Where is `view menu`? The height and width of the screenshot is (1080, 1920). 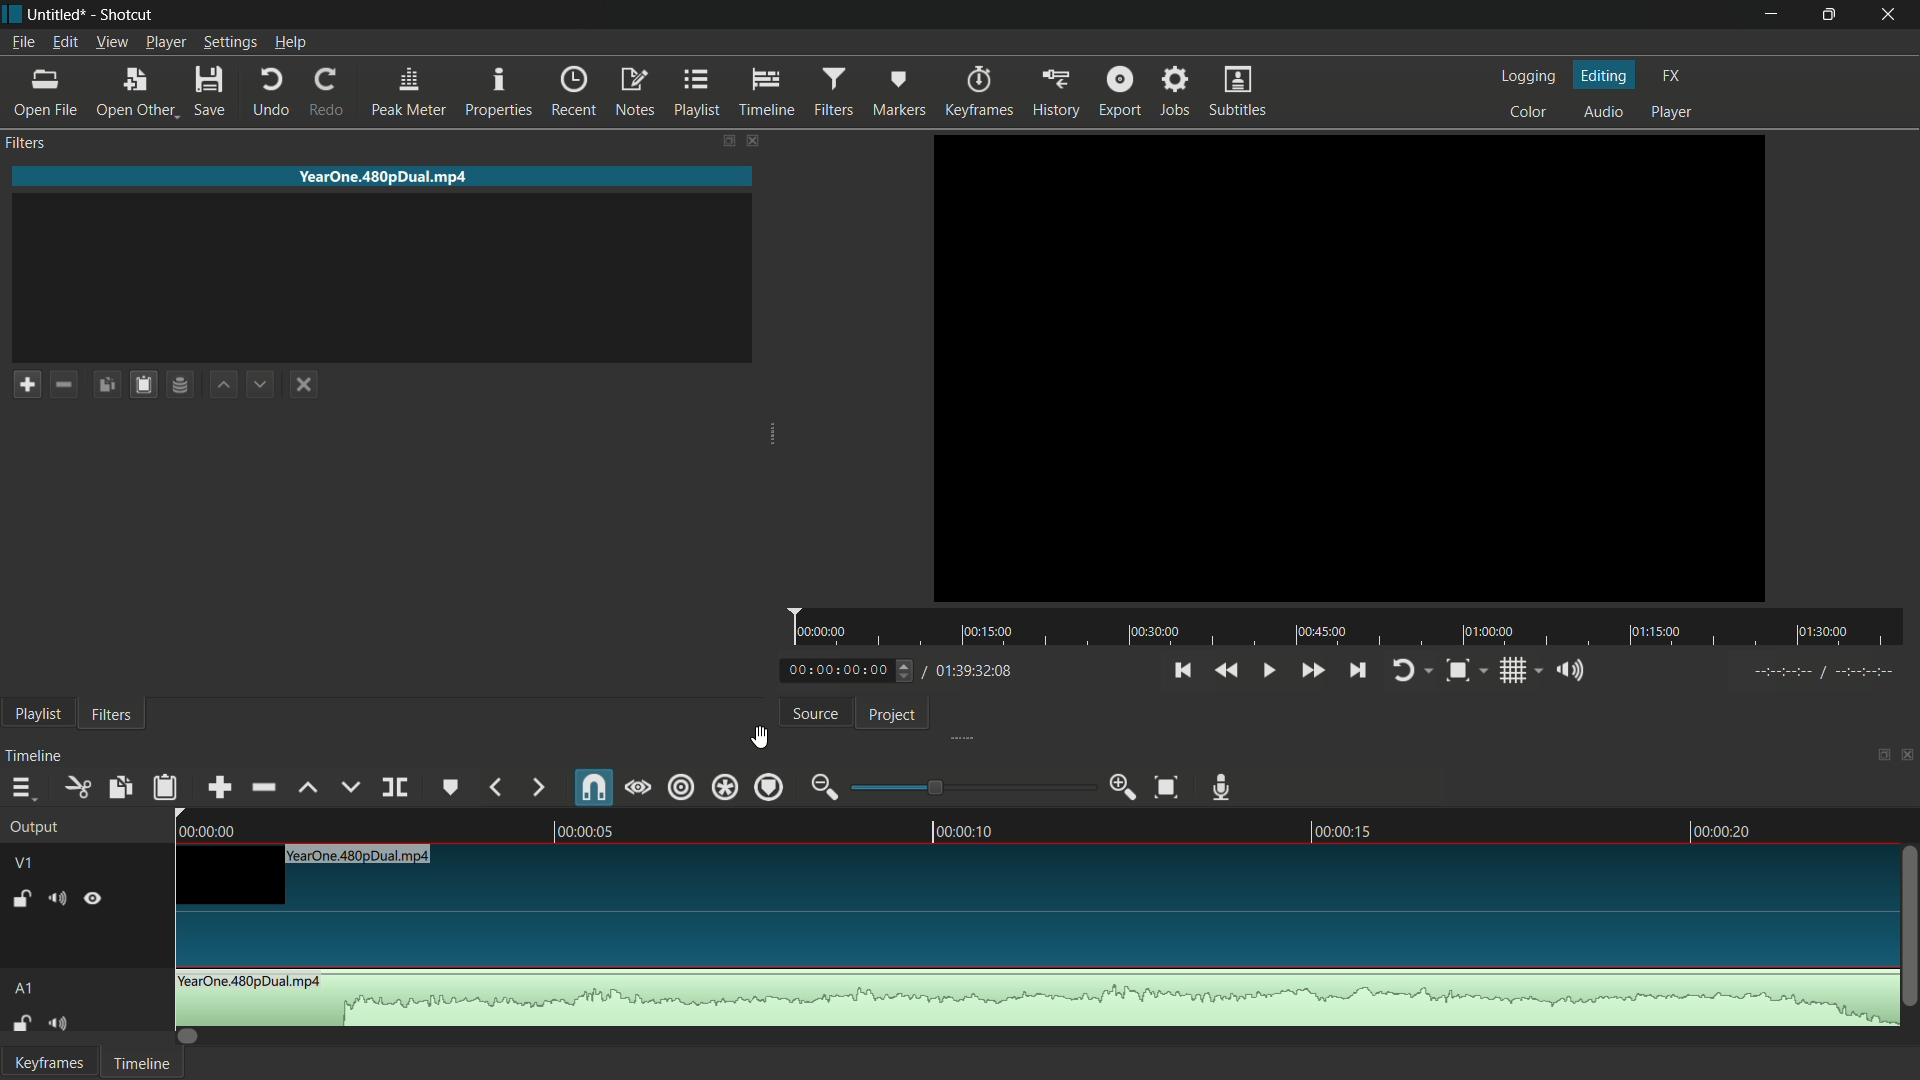
view menu is located at coordinates (112, 44).